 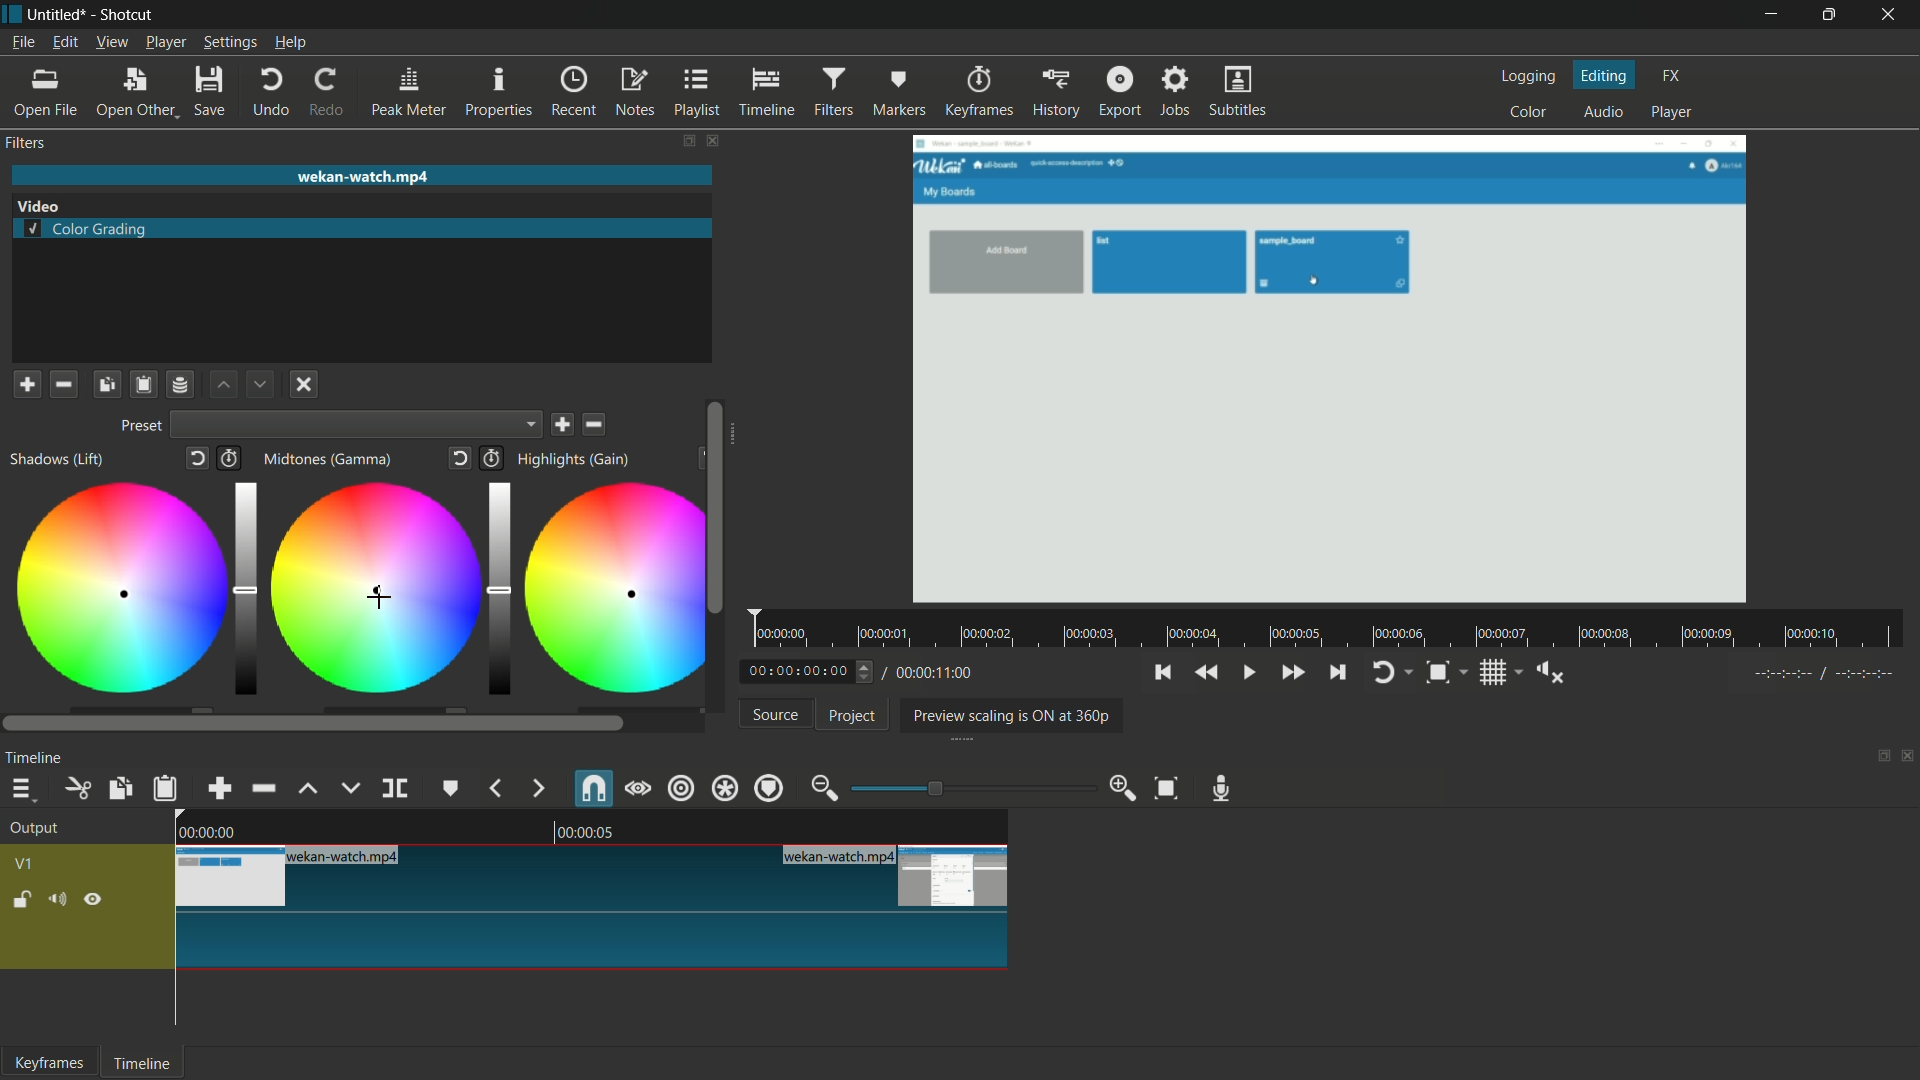 I want to click on properties, so click(x=499, y=91).